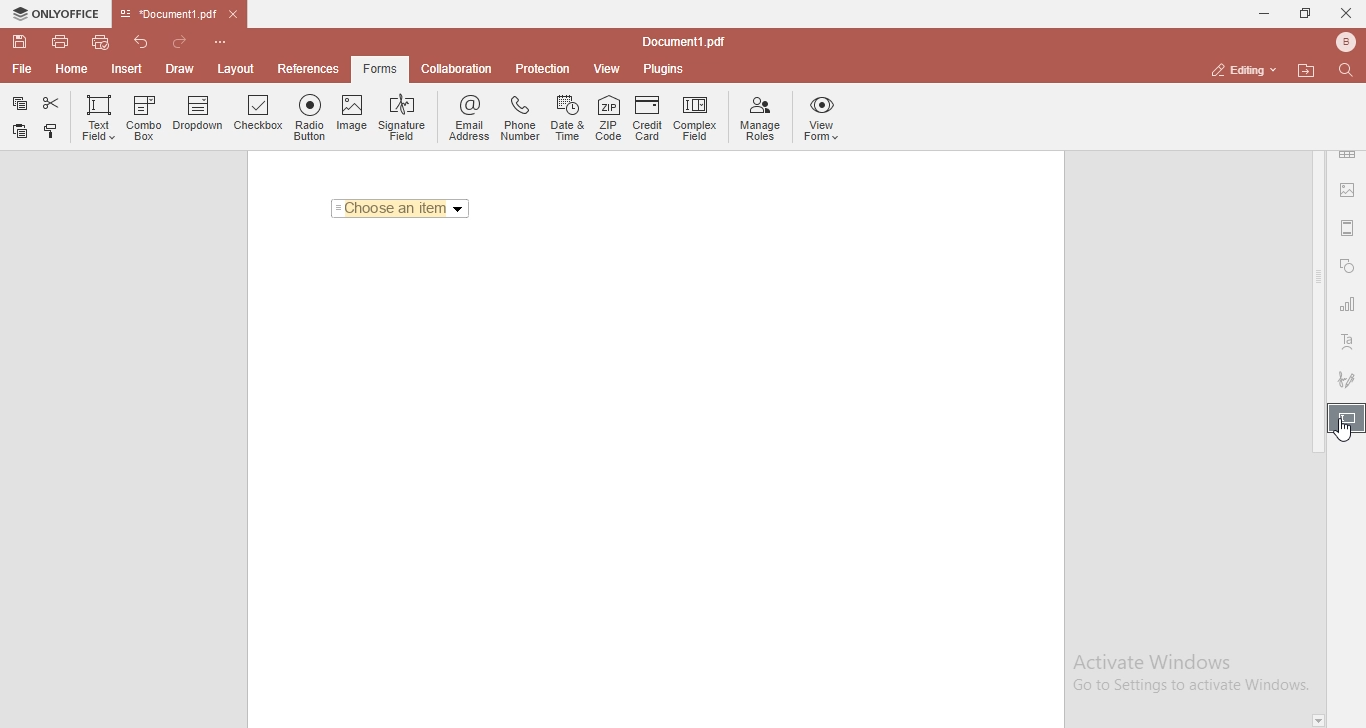 This screenshot has width=1366, height=728. What do you see at coordinates (664, 70) in the screenshot?
I see `plugins` at bounding box center [664, 70].